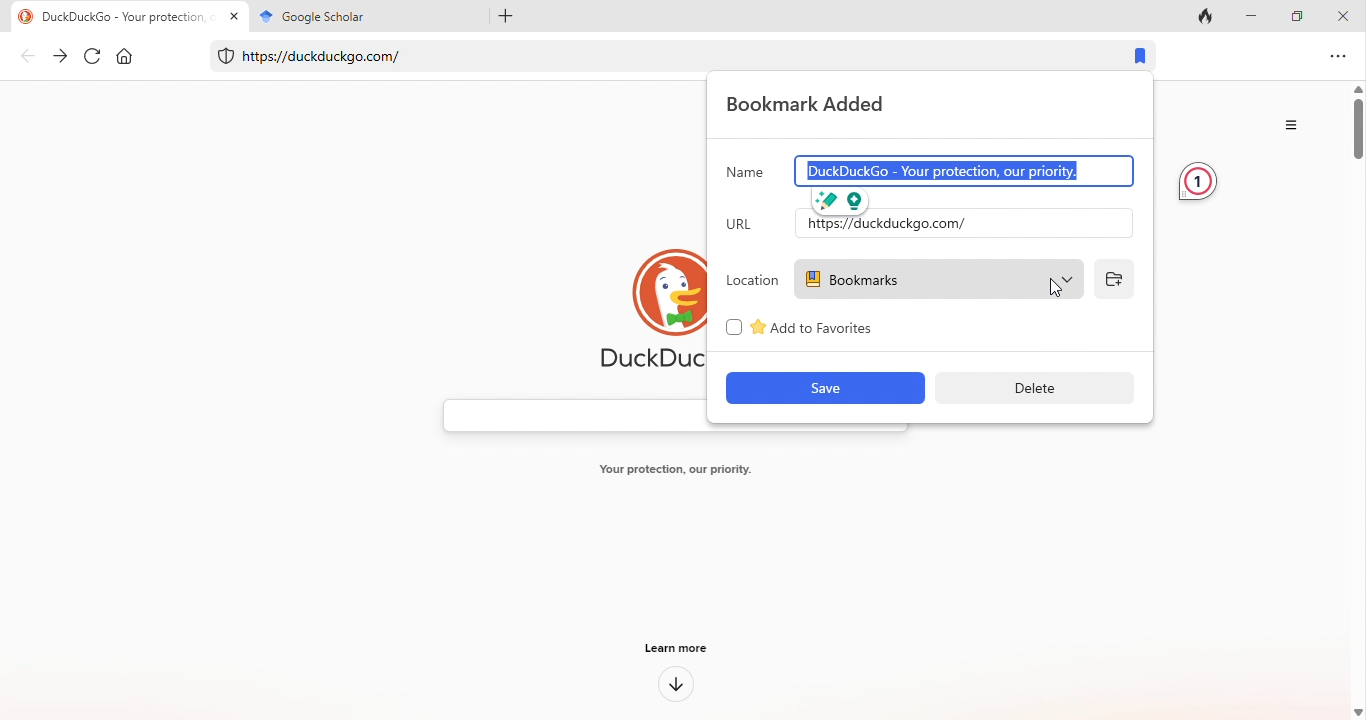  What do you see at coordinates (1256, 15) in the screenshot?
I see `minimize` at bounding box center [1256, 15].